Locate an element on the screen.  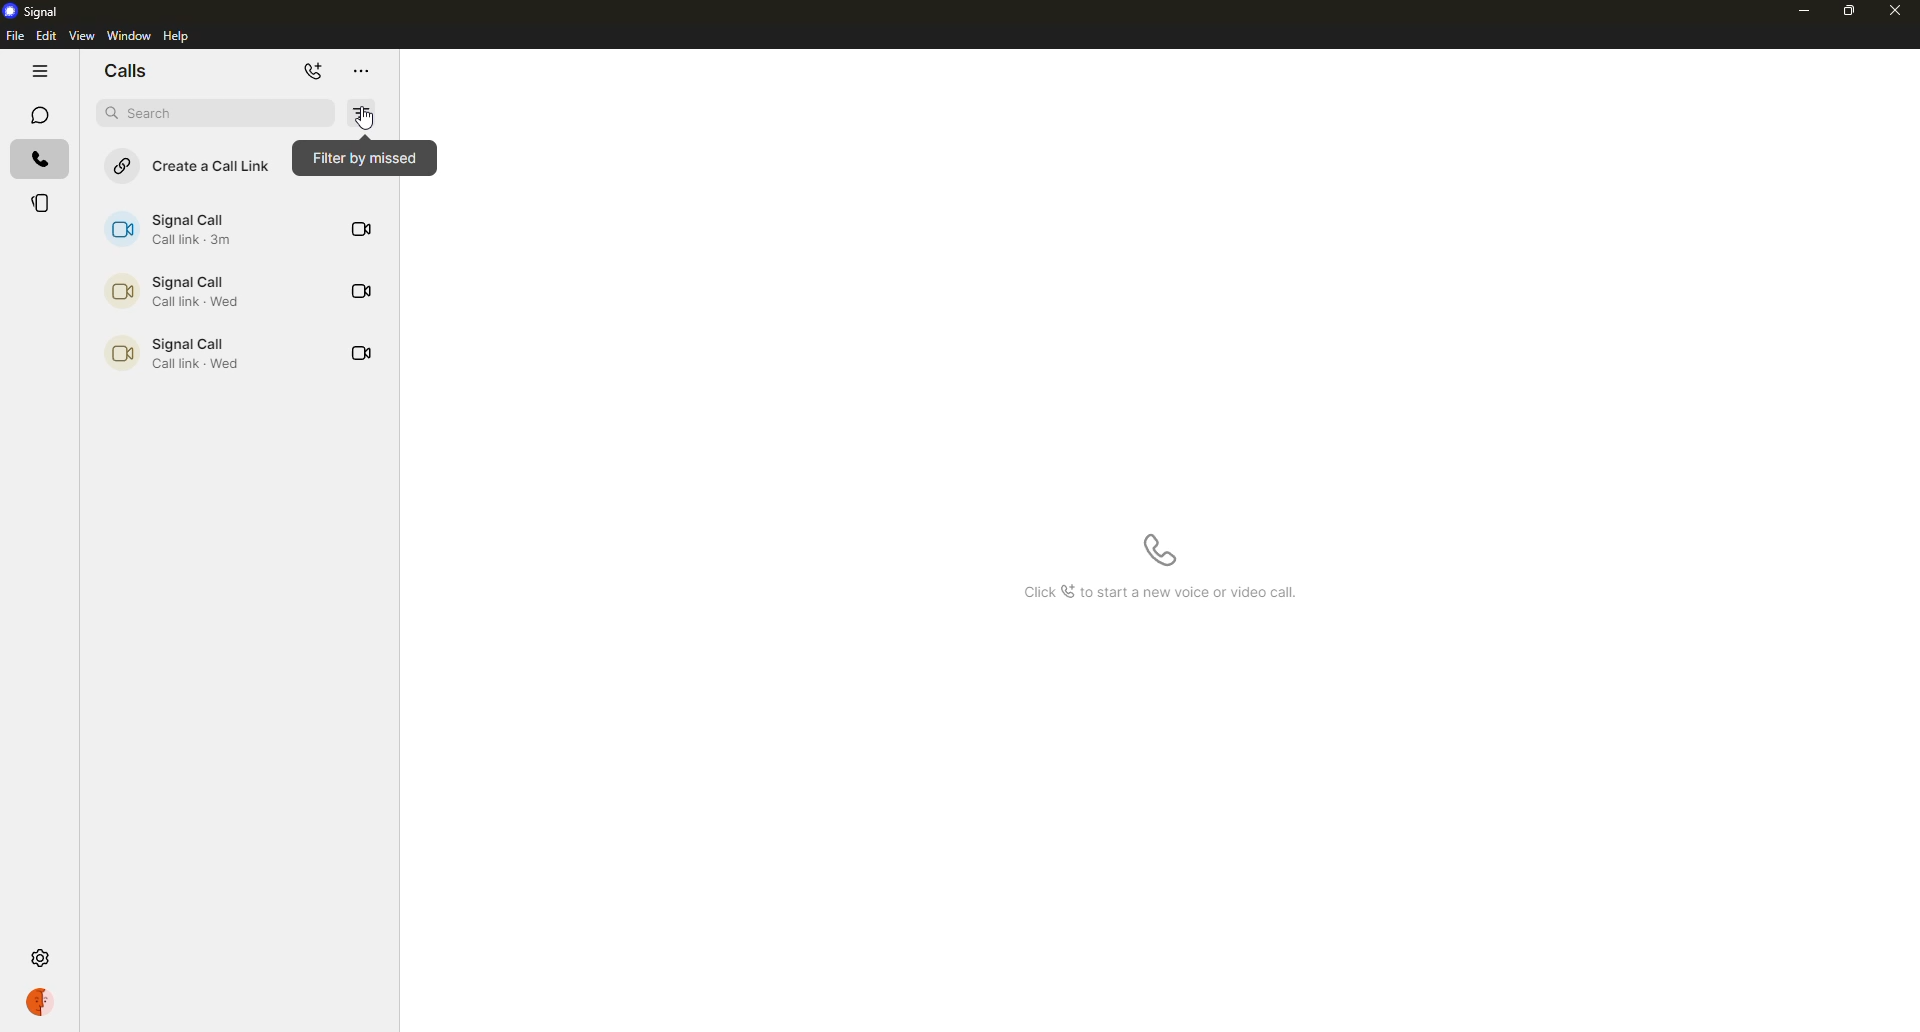
help is located at coordinates (180, 36).